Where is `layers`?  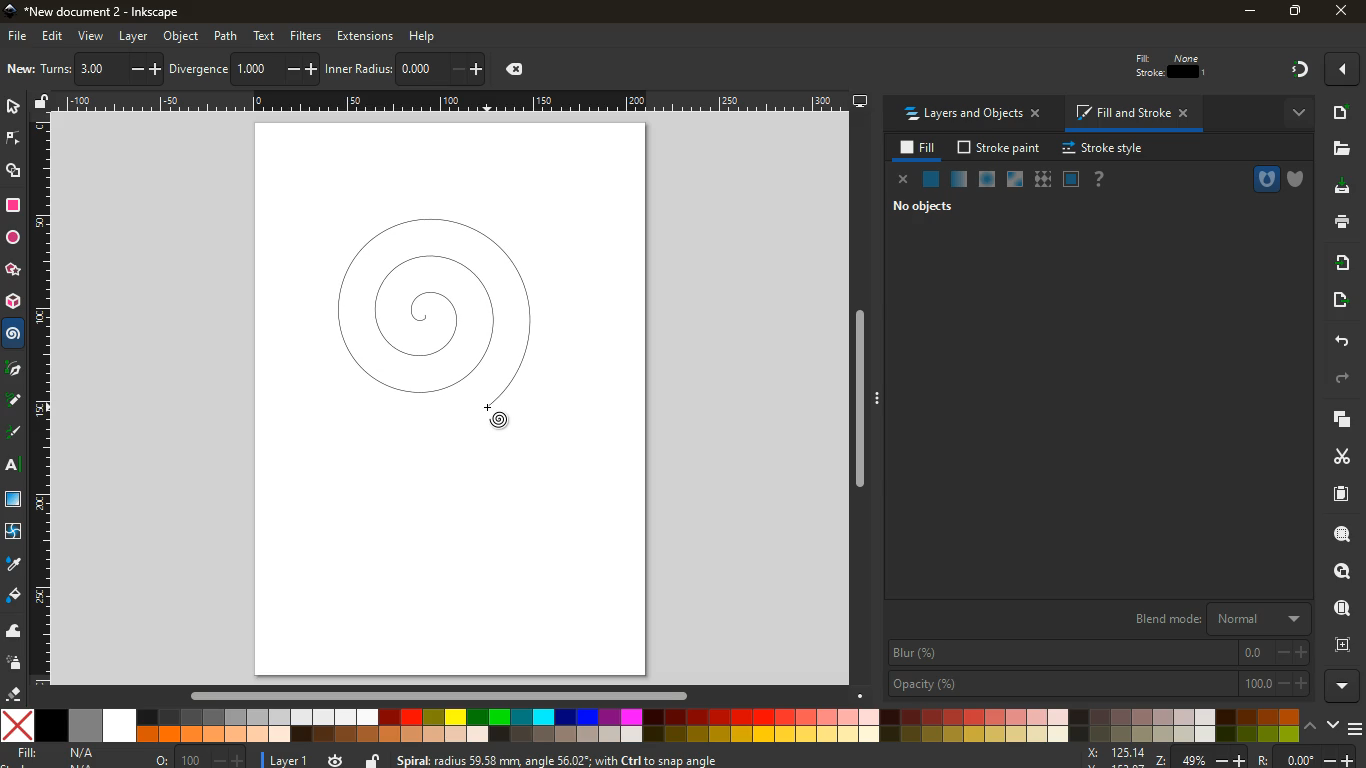
layers is located at coordinates (58, 71).